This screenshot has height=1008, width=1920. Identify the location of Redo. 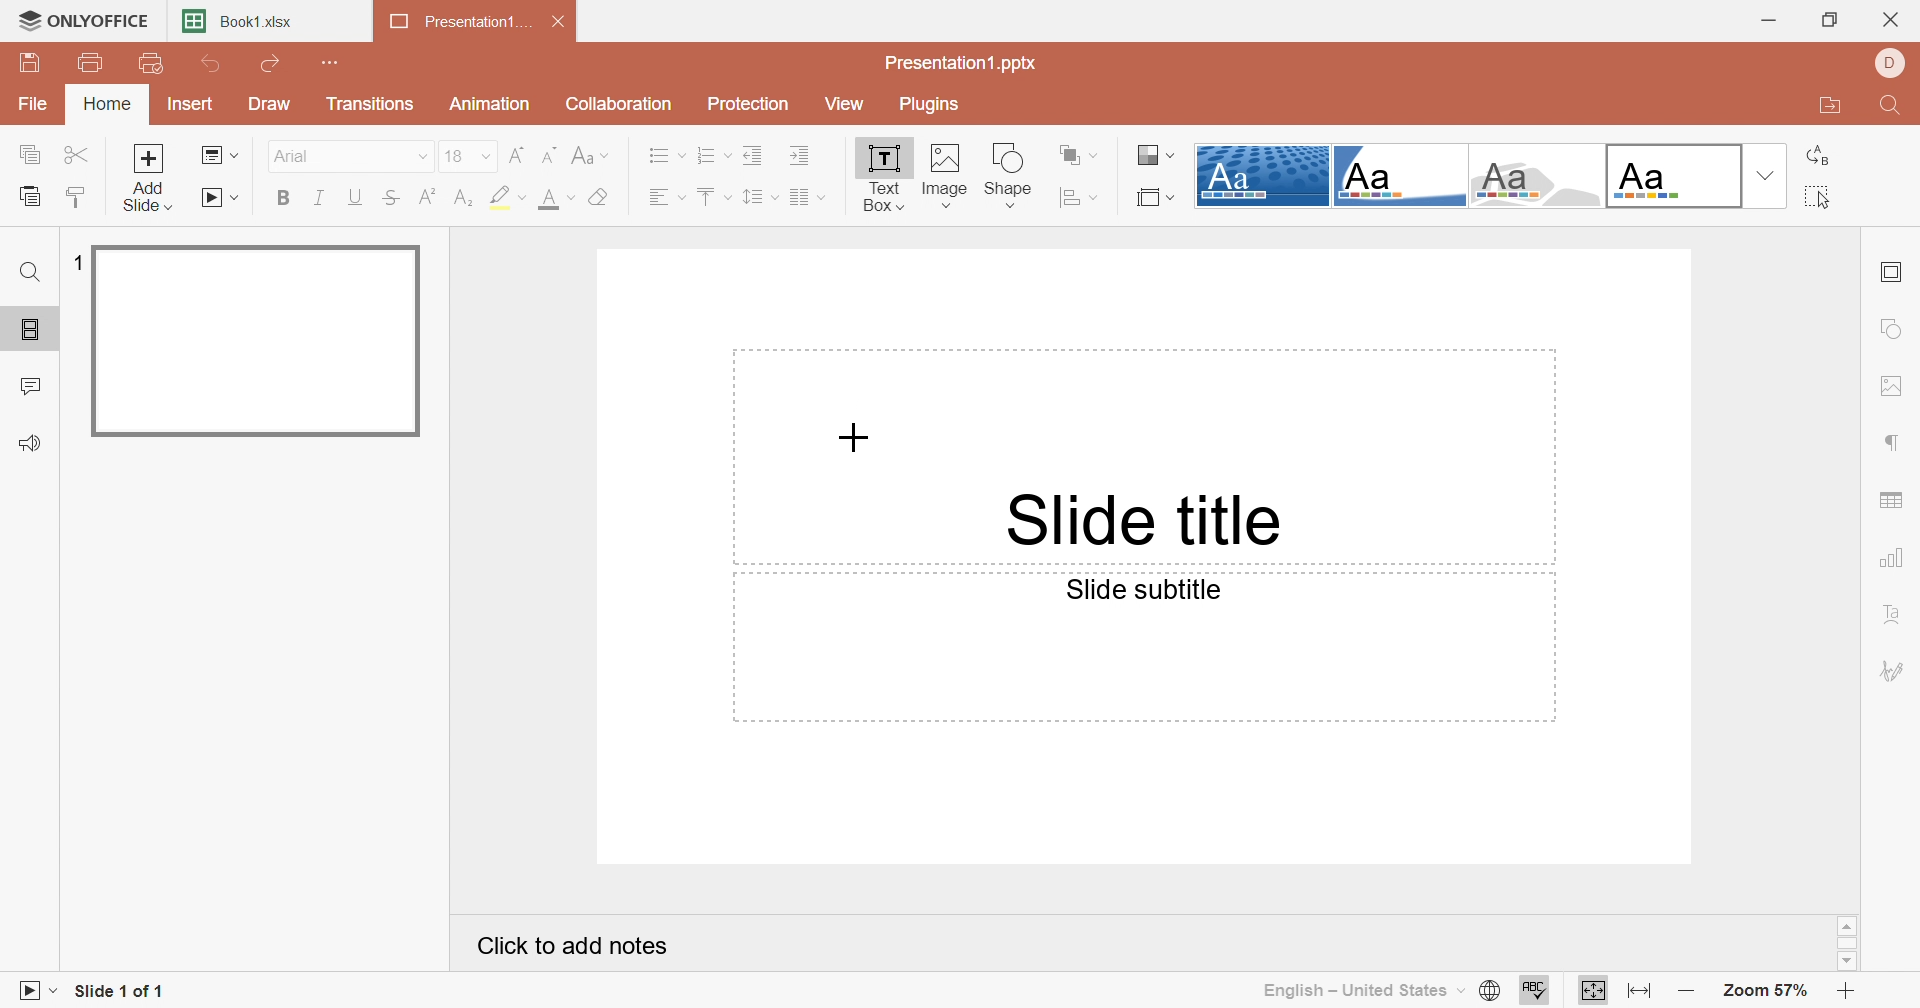
(273, 64).